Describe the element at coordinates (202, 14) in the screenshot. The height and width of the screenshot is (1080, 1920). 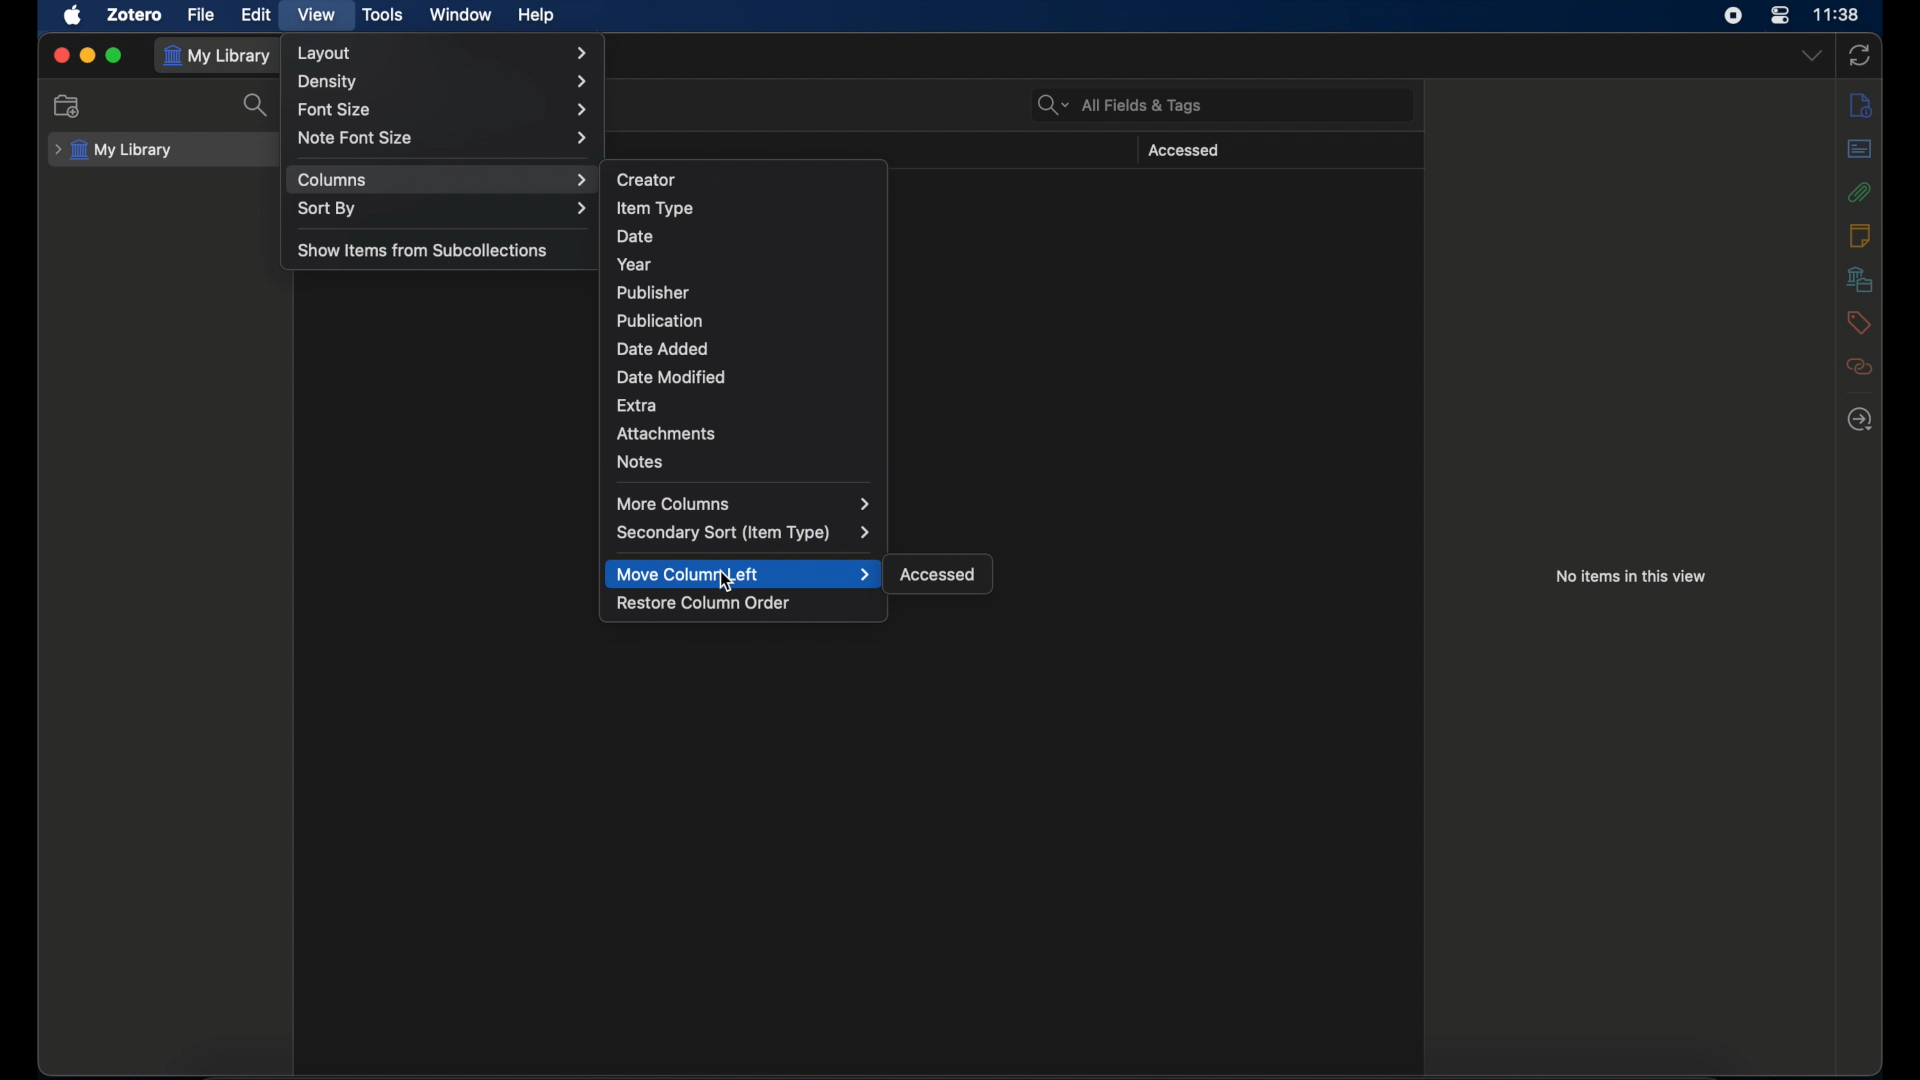
I see `file` at that location.